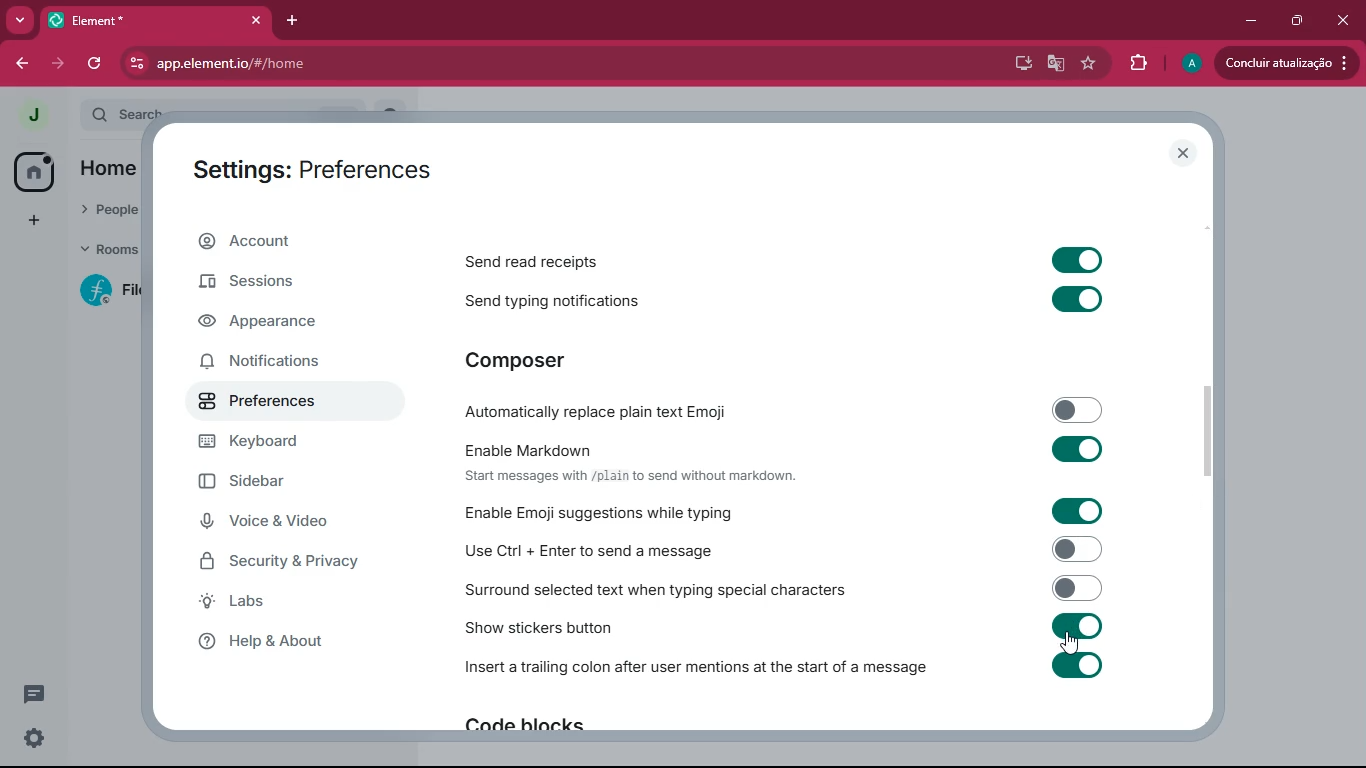 The height and width of the screenshot is (768, 1366). I want to click on -Automatically replace plain text Emoji, so click(780, 413).